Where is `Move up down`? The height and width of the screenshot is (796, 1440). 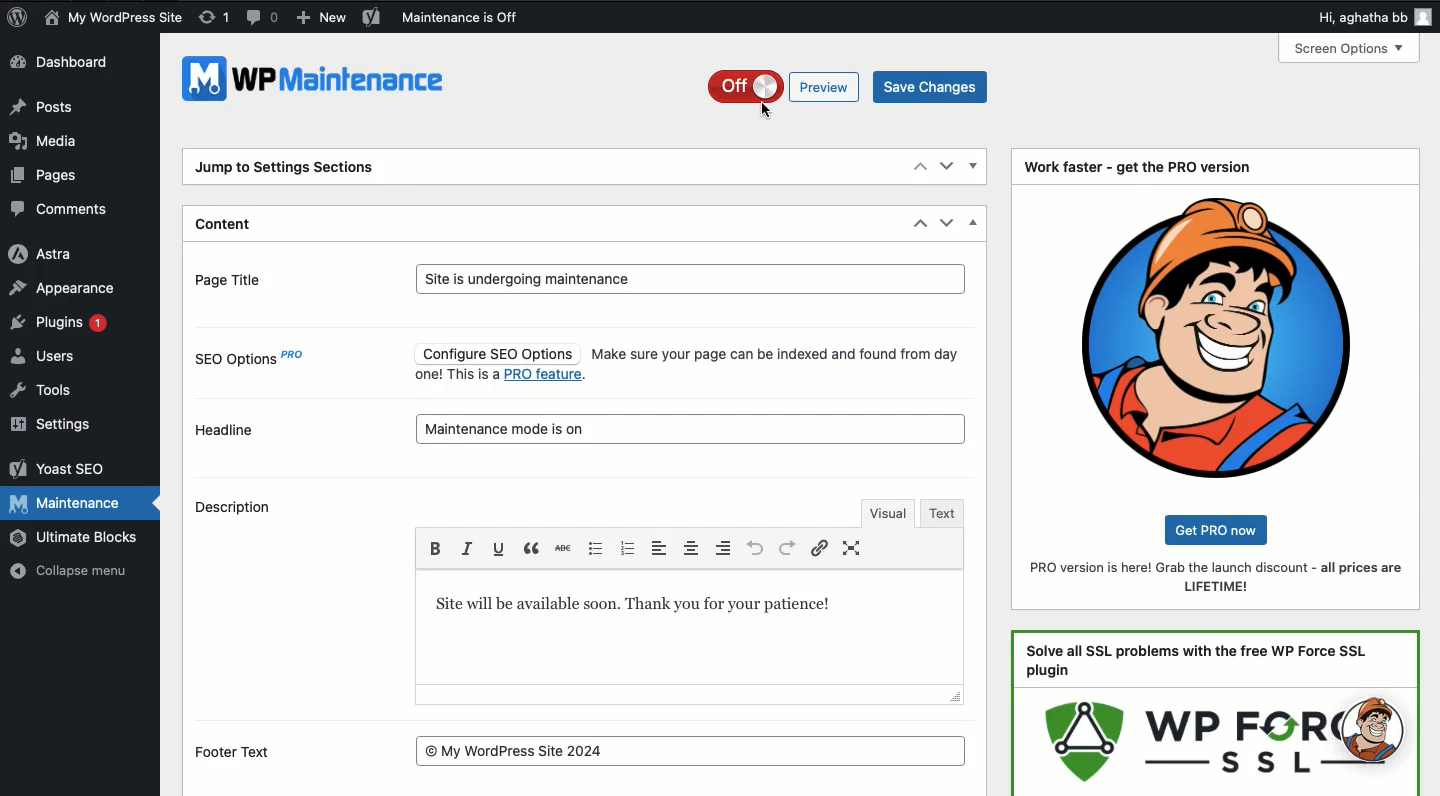
Move up down is located at coordinates (934, 165).